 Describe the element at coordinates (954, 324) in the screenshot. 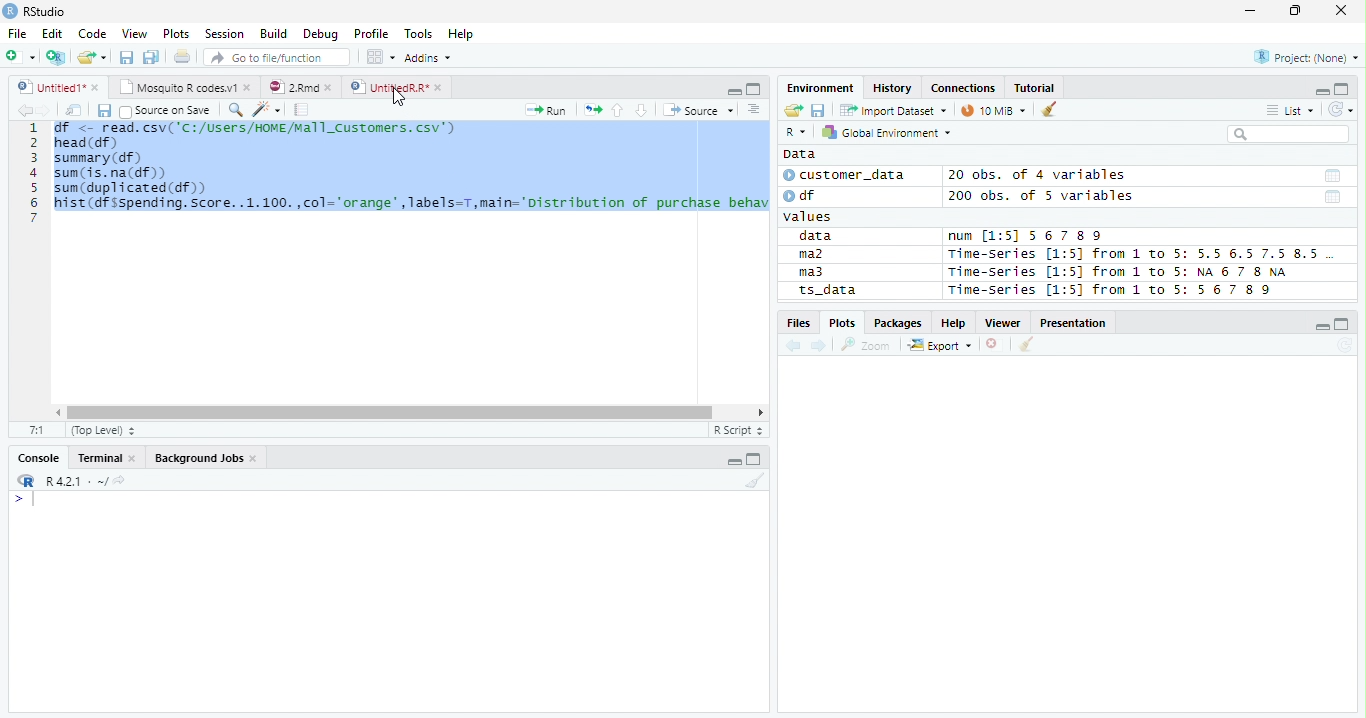

I see `Help` at that location.